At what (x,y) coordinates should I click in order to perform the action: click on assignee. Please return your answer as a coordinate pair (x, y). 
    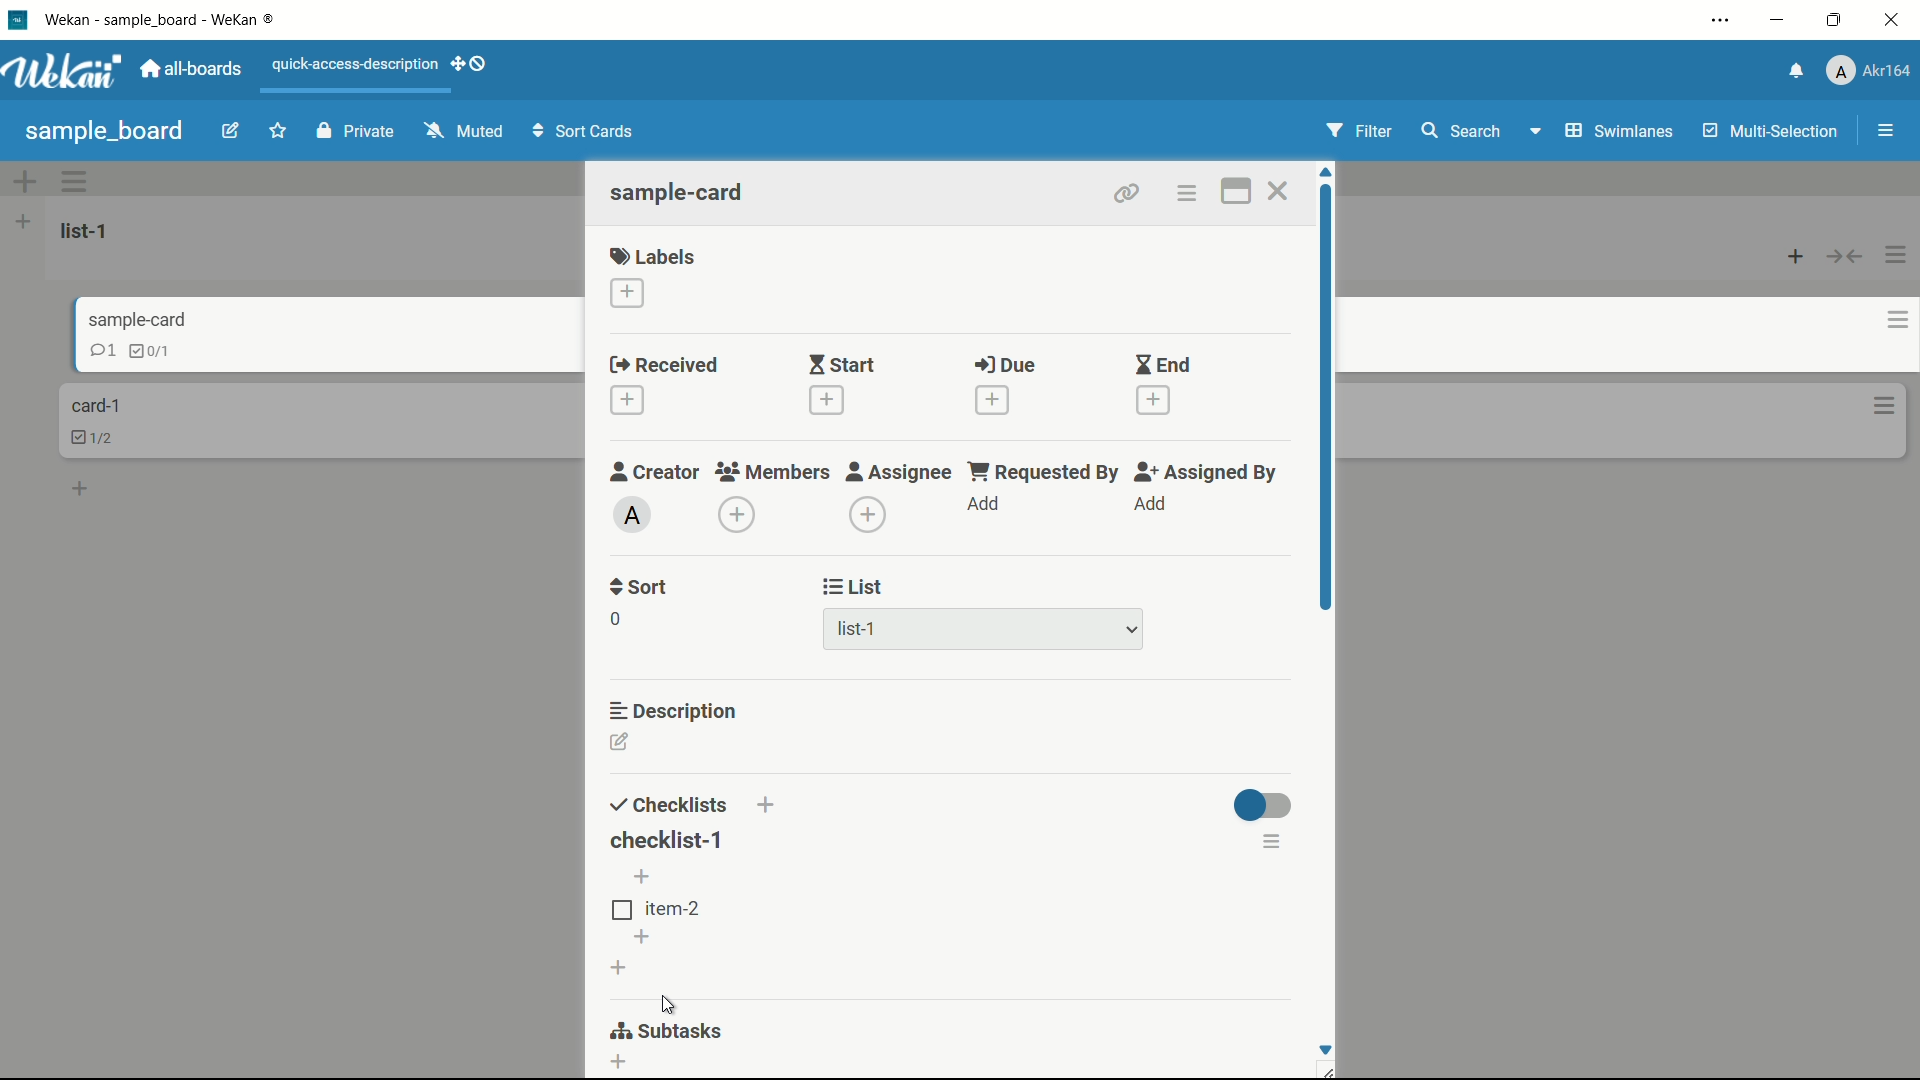
    Looking at the image, I should click on (901, 472).